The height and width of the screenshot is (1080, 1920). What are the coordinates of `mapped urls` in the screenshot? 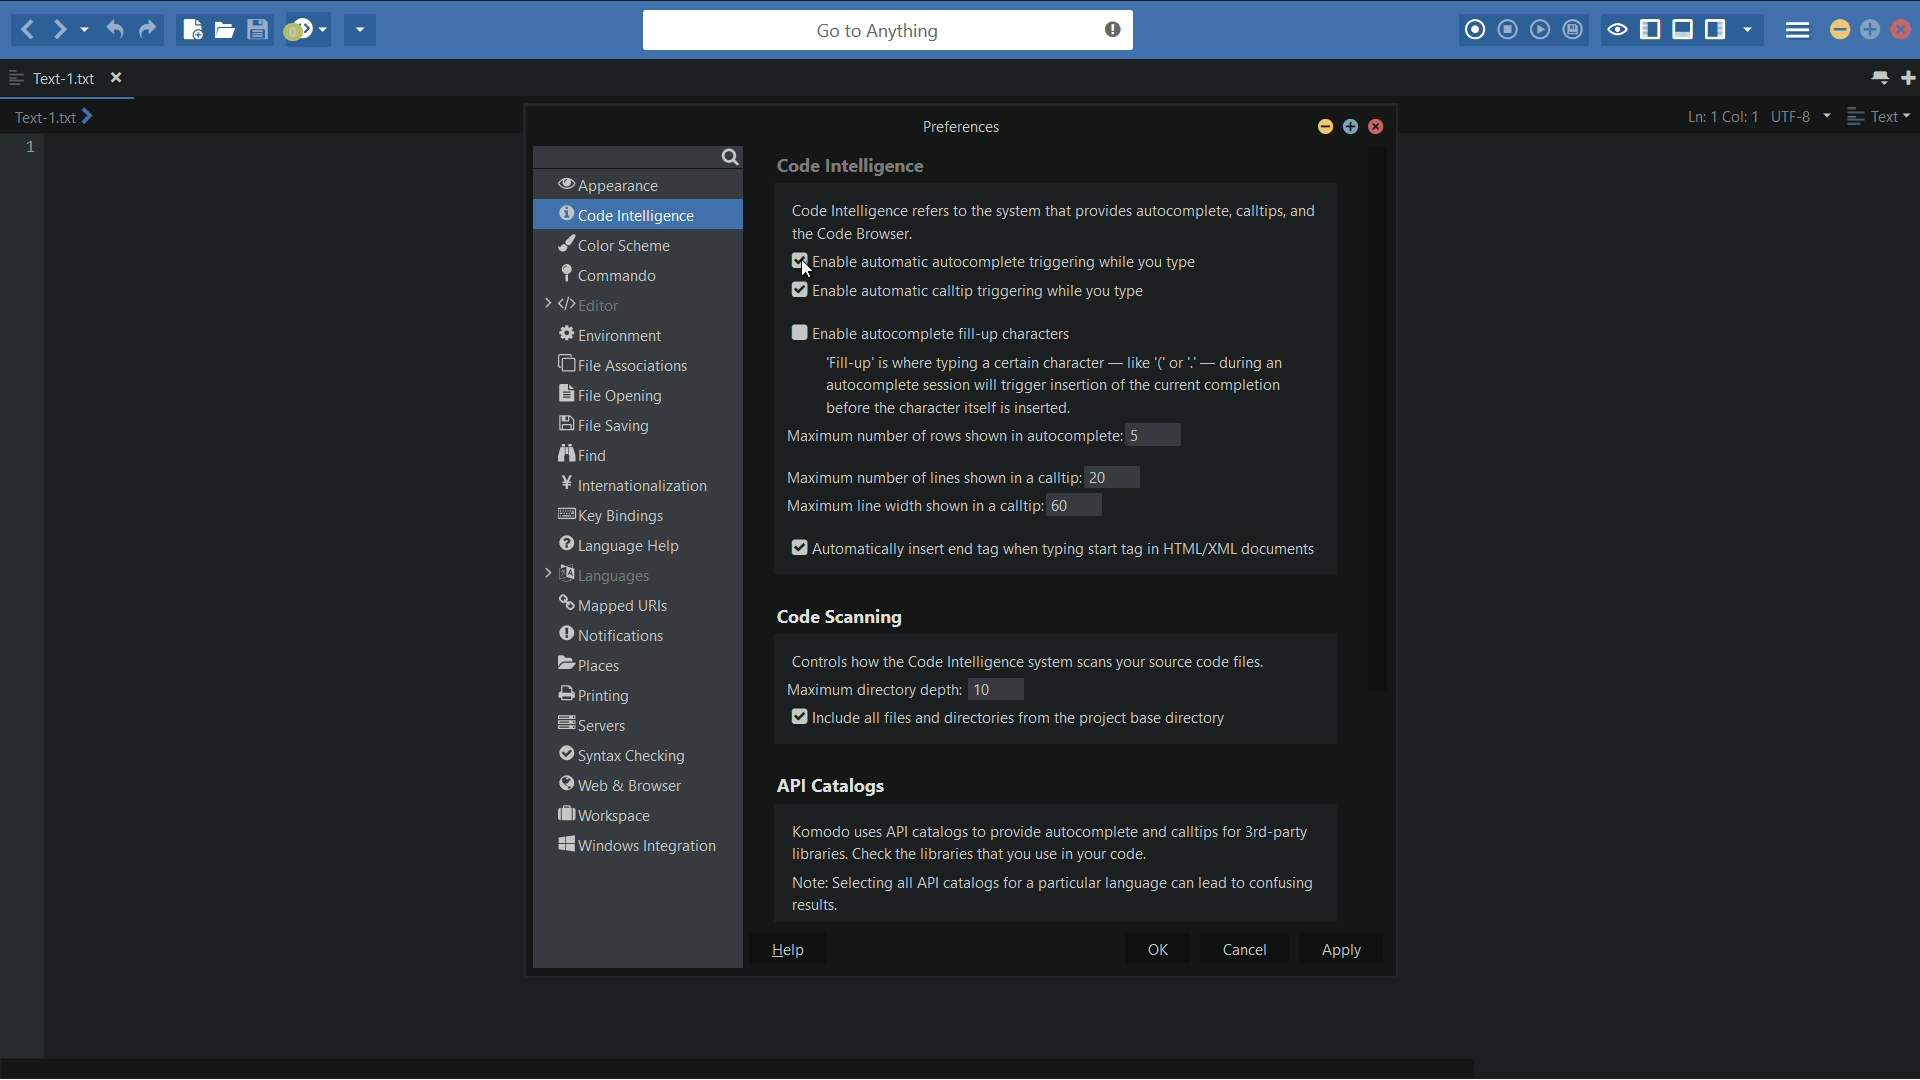 It's located at (615, 606).